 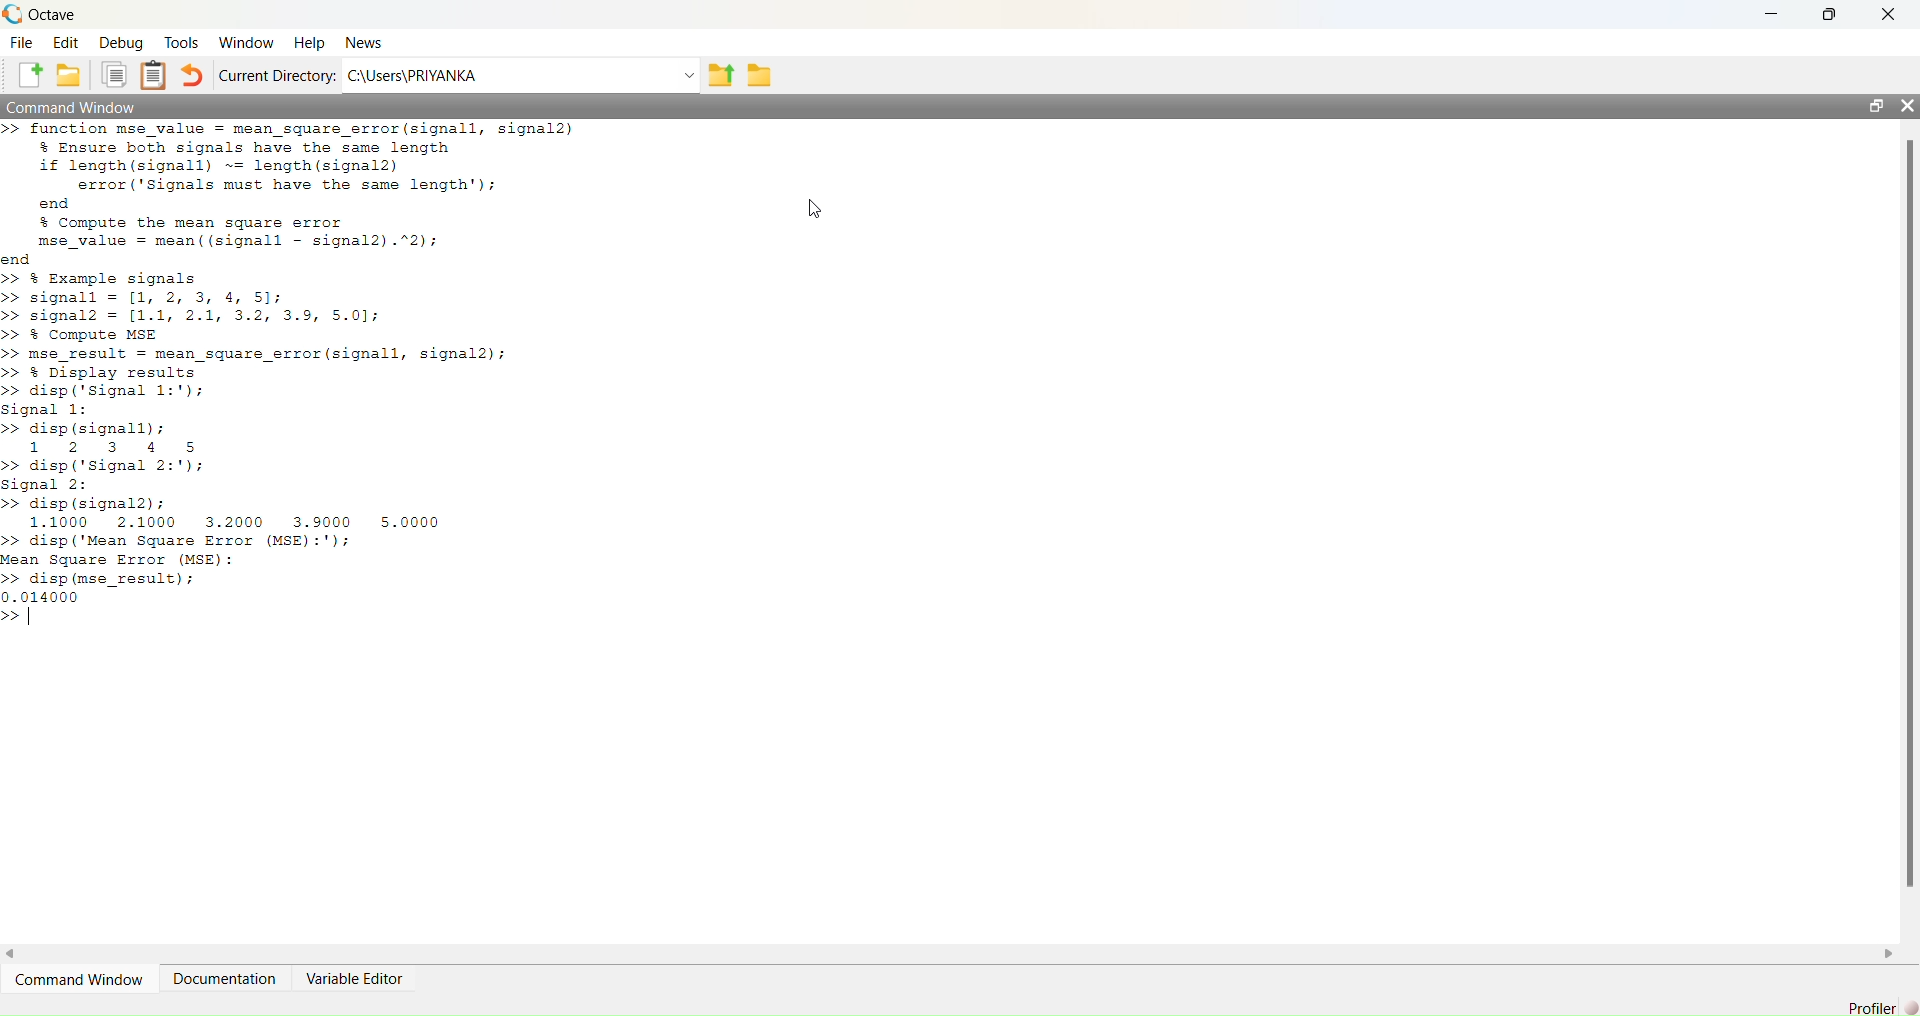 I want to click on clip board, so click(x=153, y=75).